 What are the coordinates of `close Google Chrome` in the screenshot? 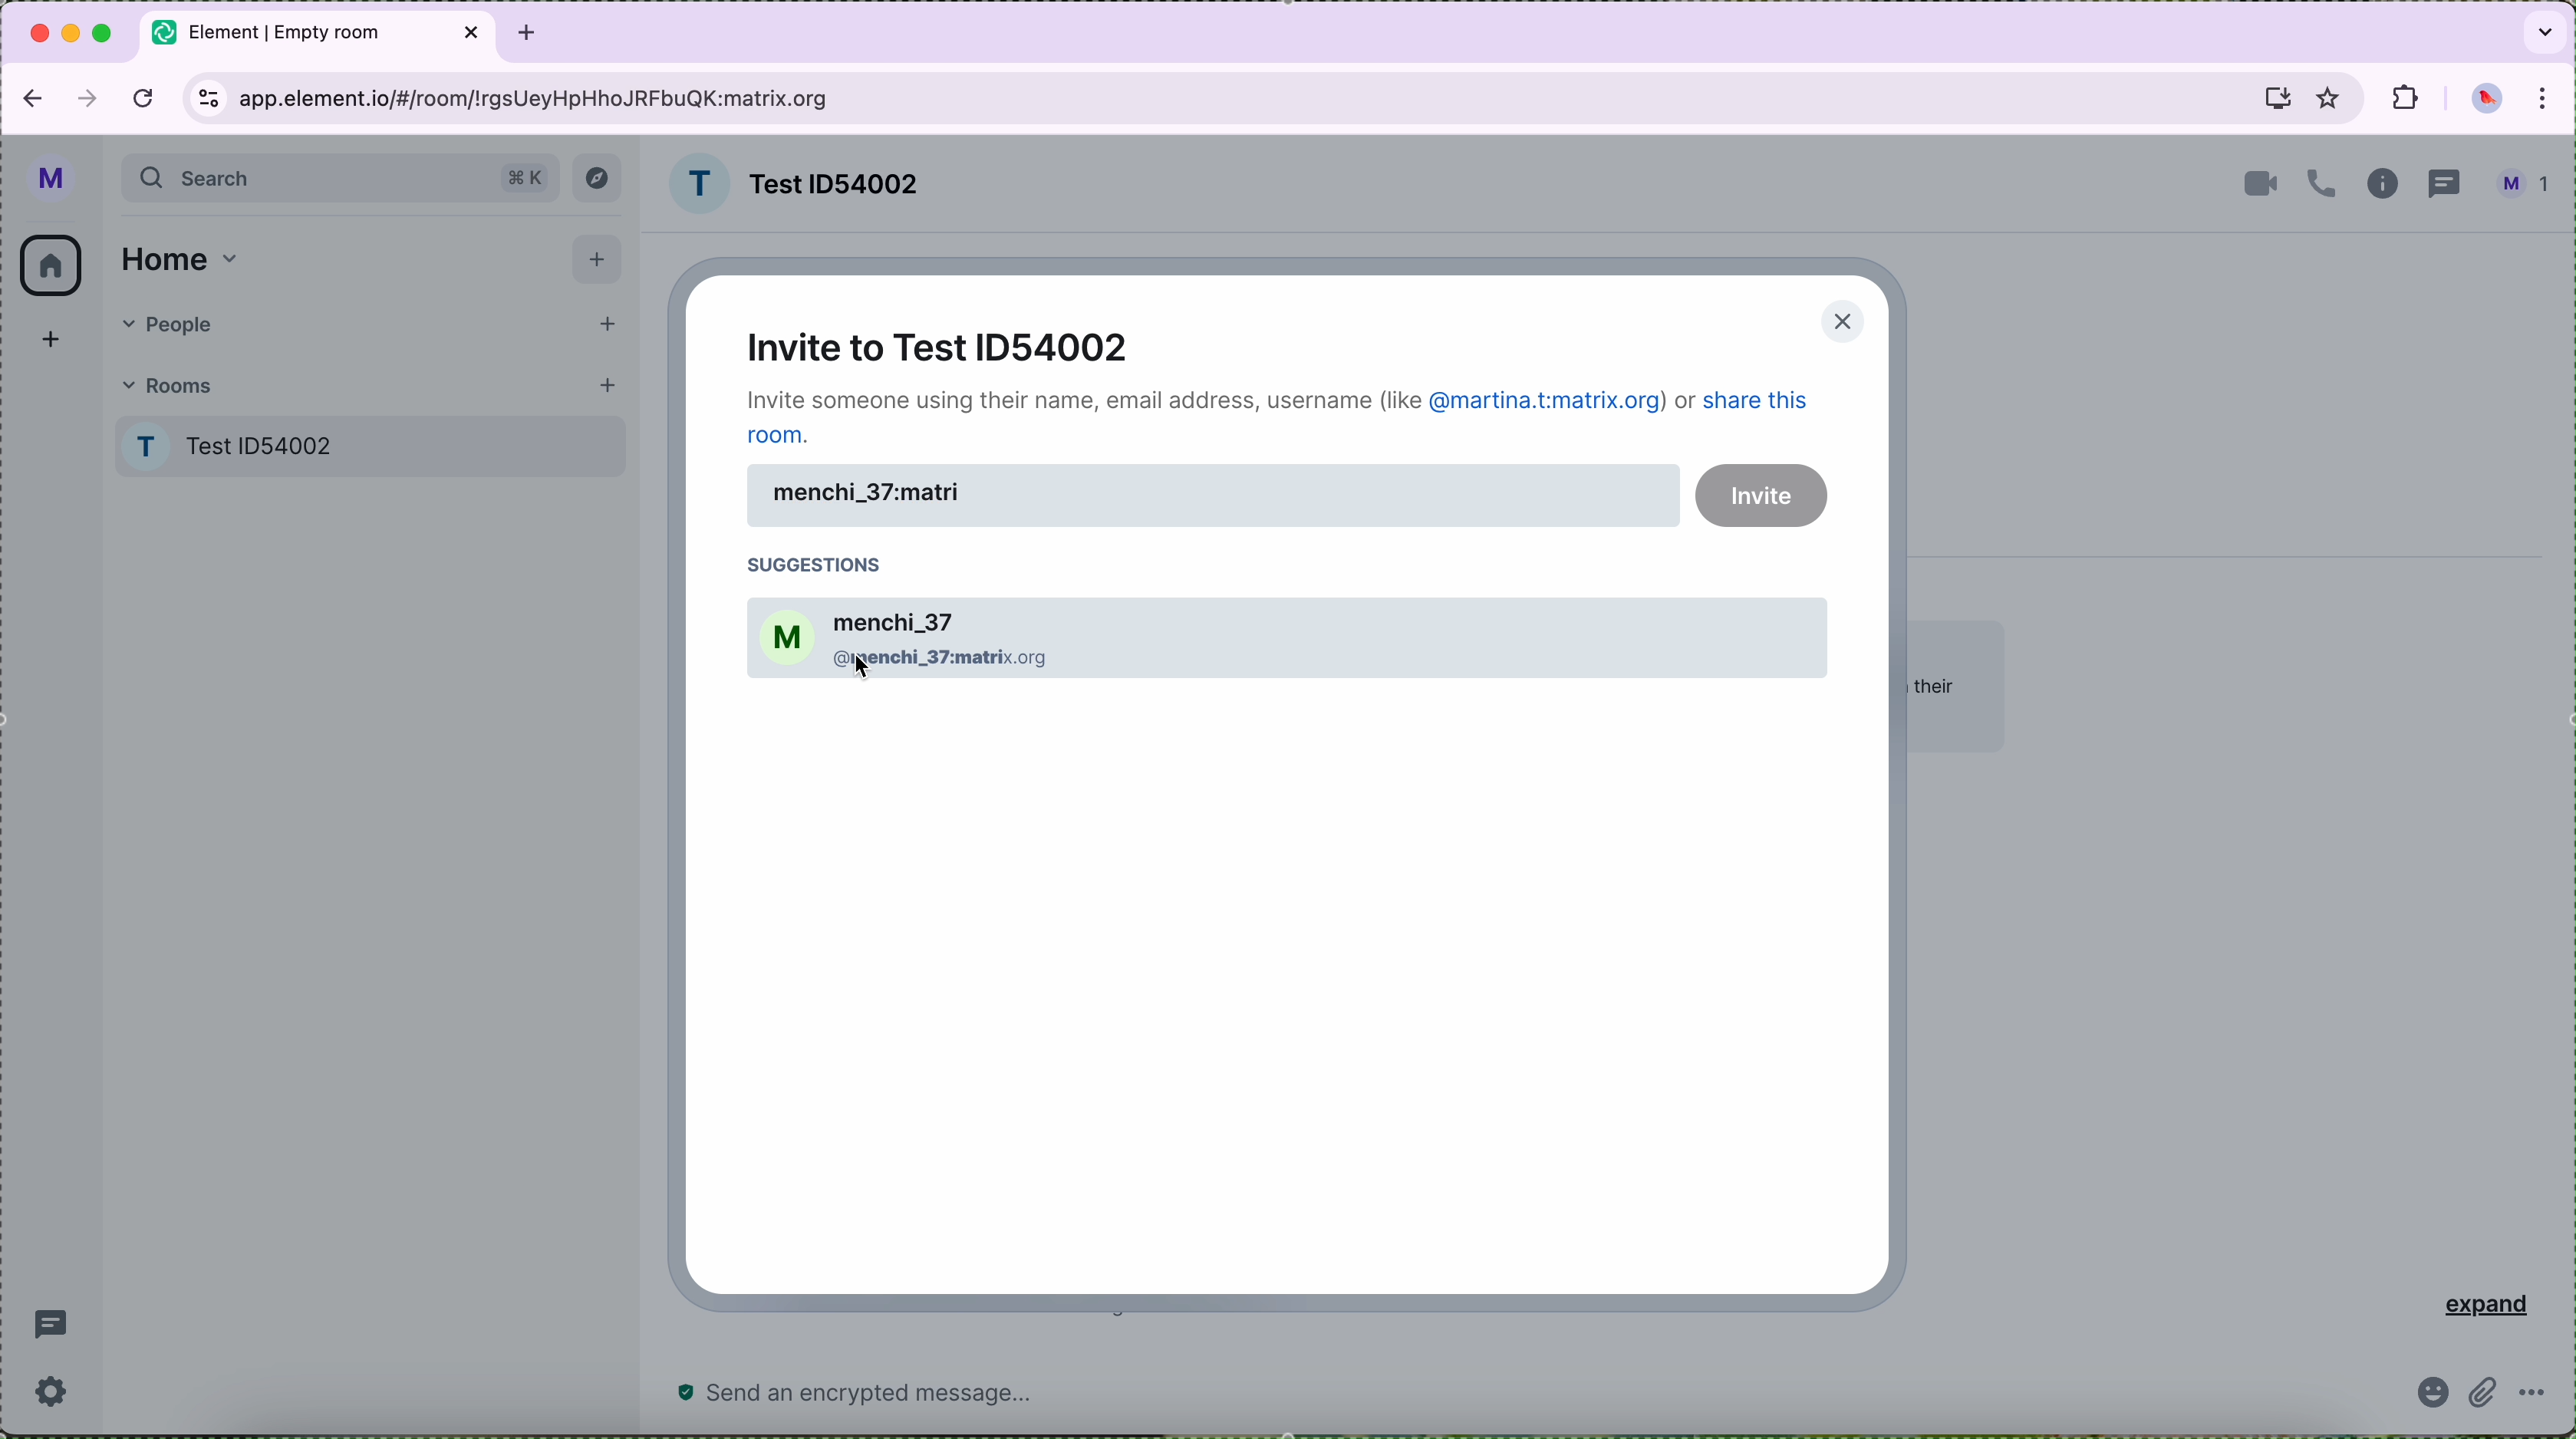 It's located at (41, 32).